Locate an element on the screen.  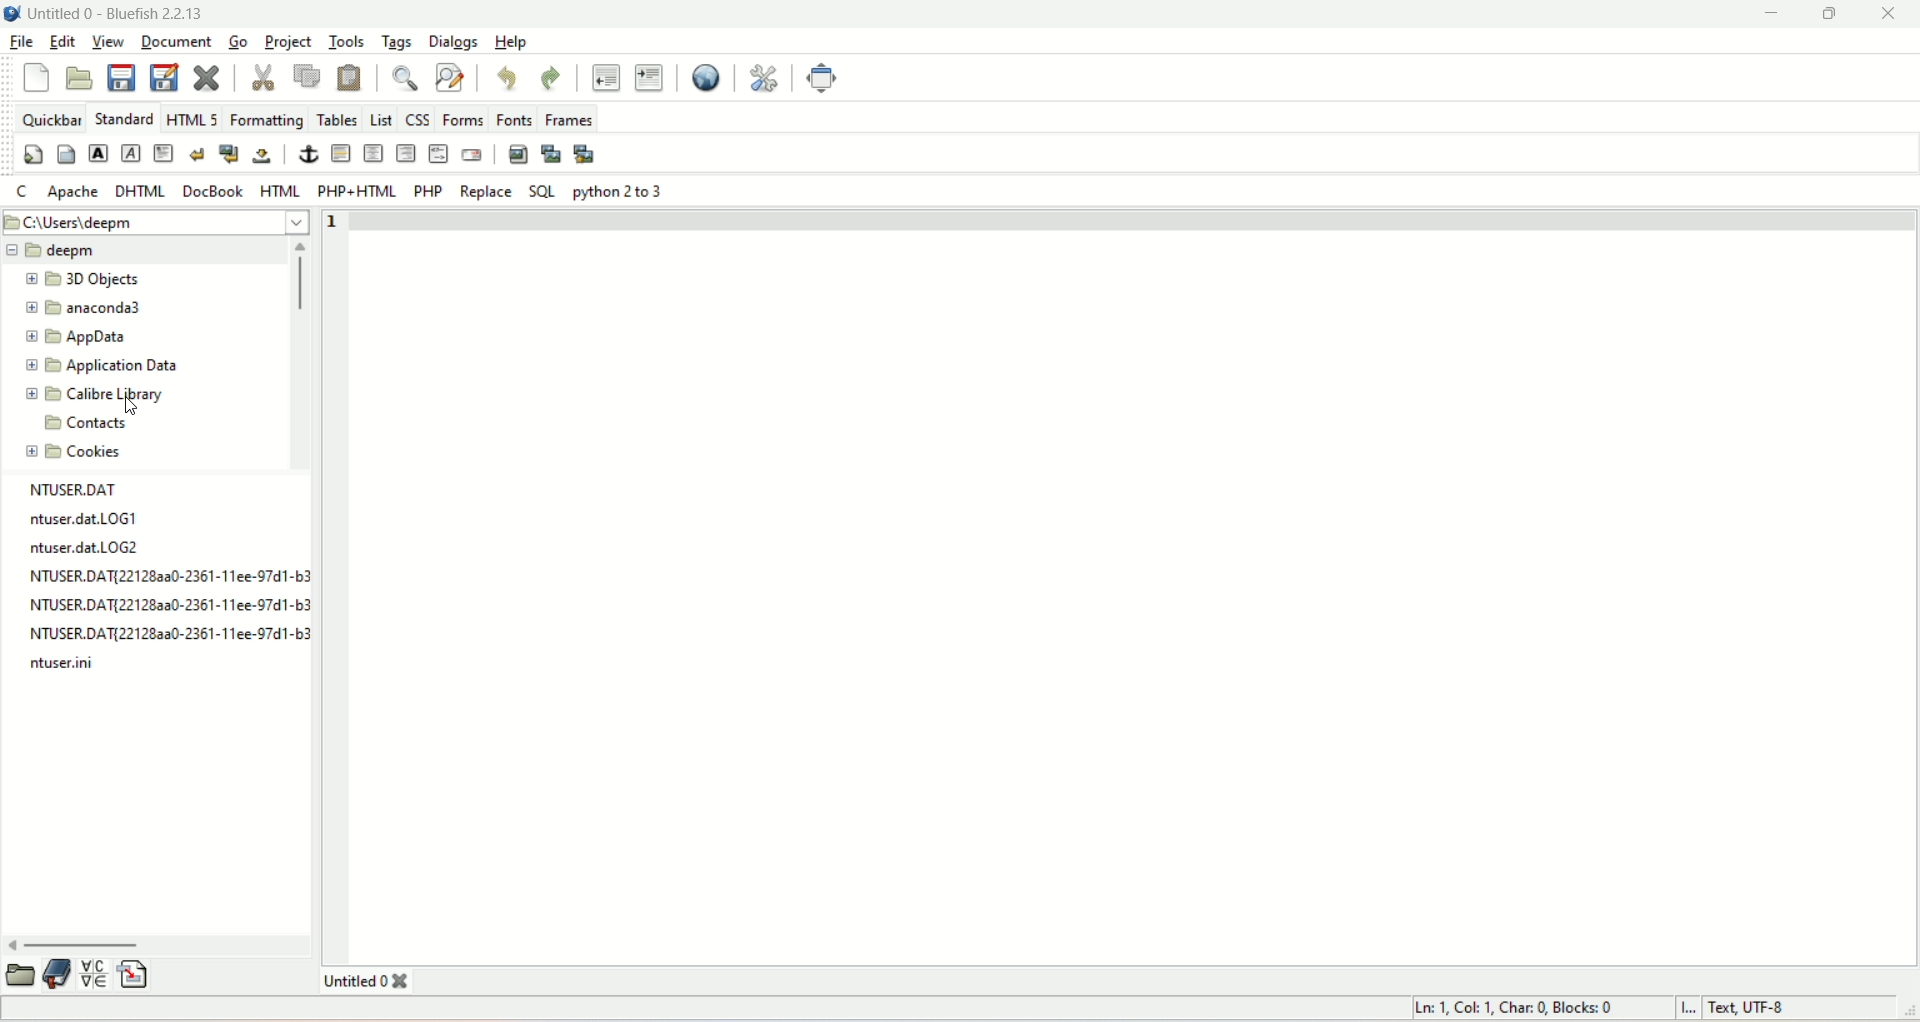
preview in browser is located at coordinates (702, 76).